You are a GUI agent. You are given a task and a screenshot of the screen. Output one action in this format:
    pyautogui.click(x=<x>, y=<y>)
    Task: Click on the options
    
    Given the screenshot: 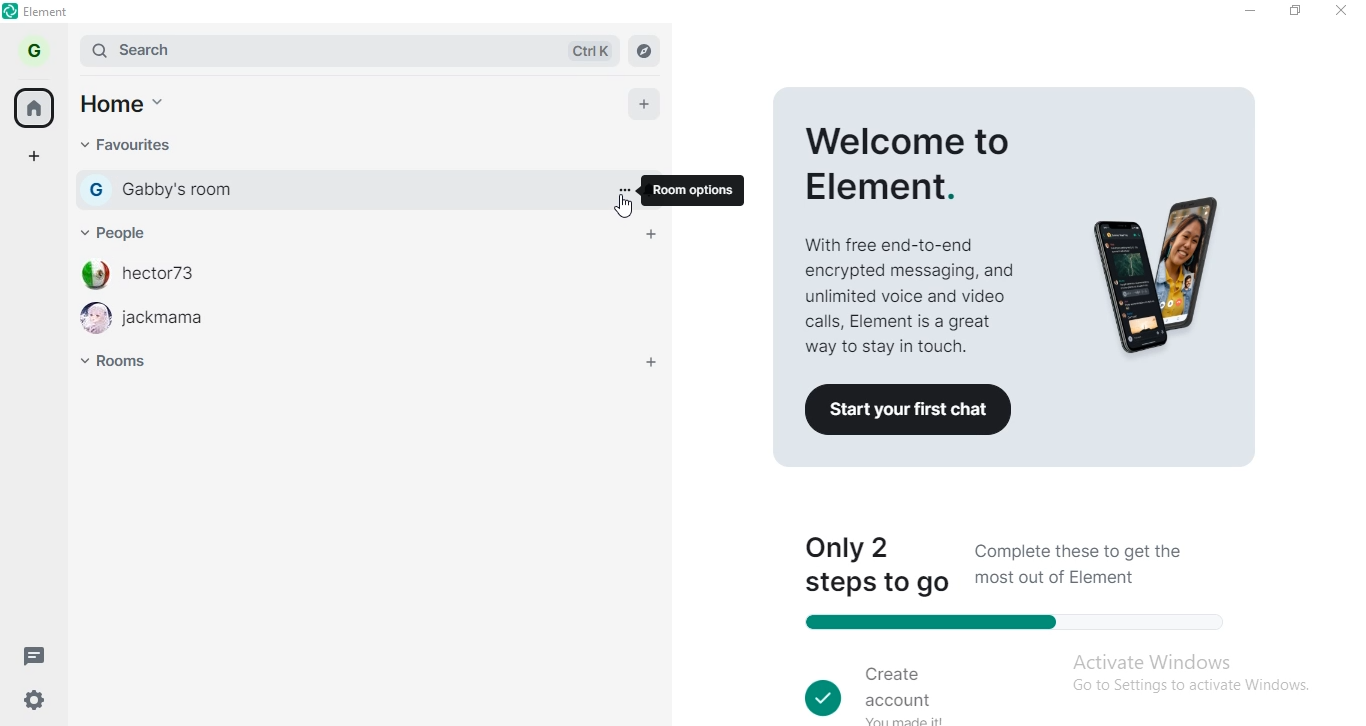 What is the action you would take?
    pyautogui.click(x=621, y=190)
    